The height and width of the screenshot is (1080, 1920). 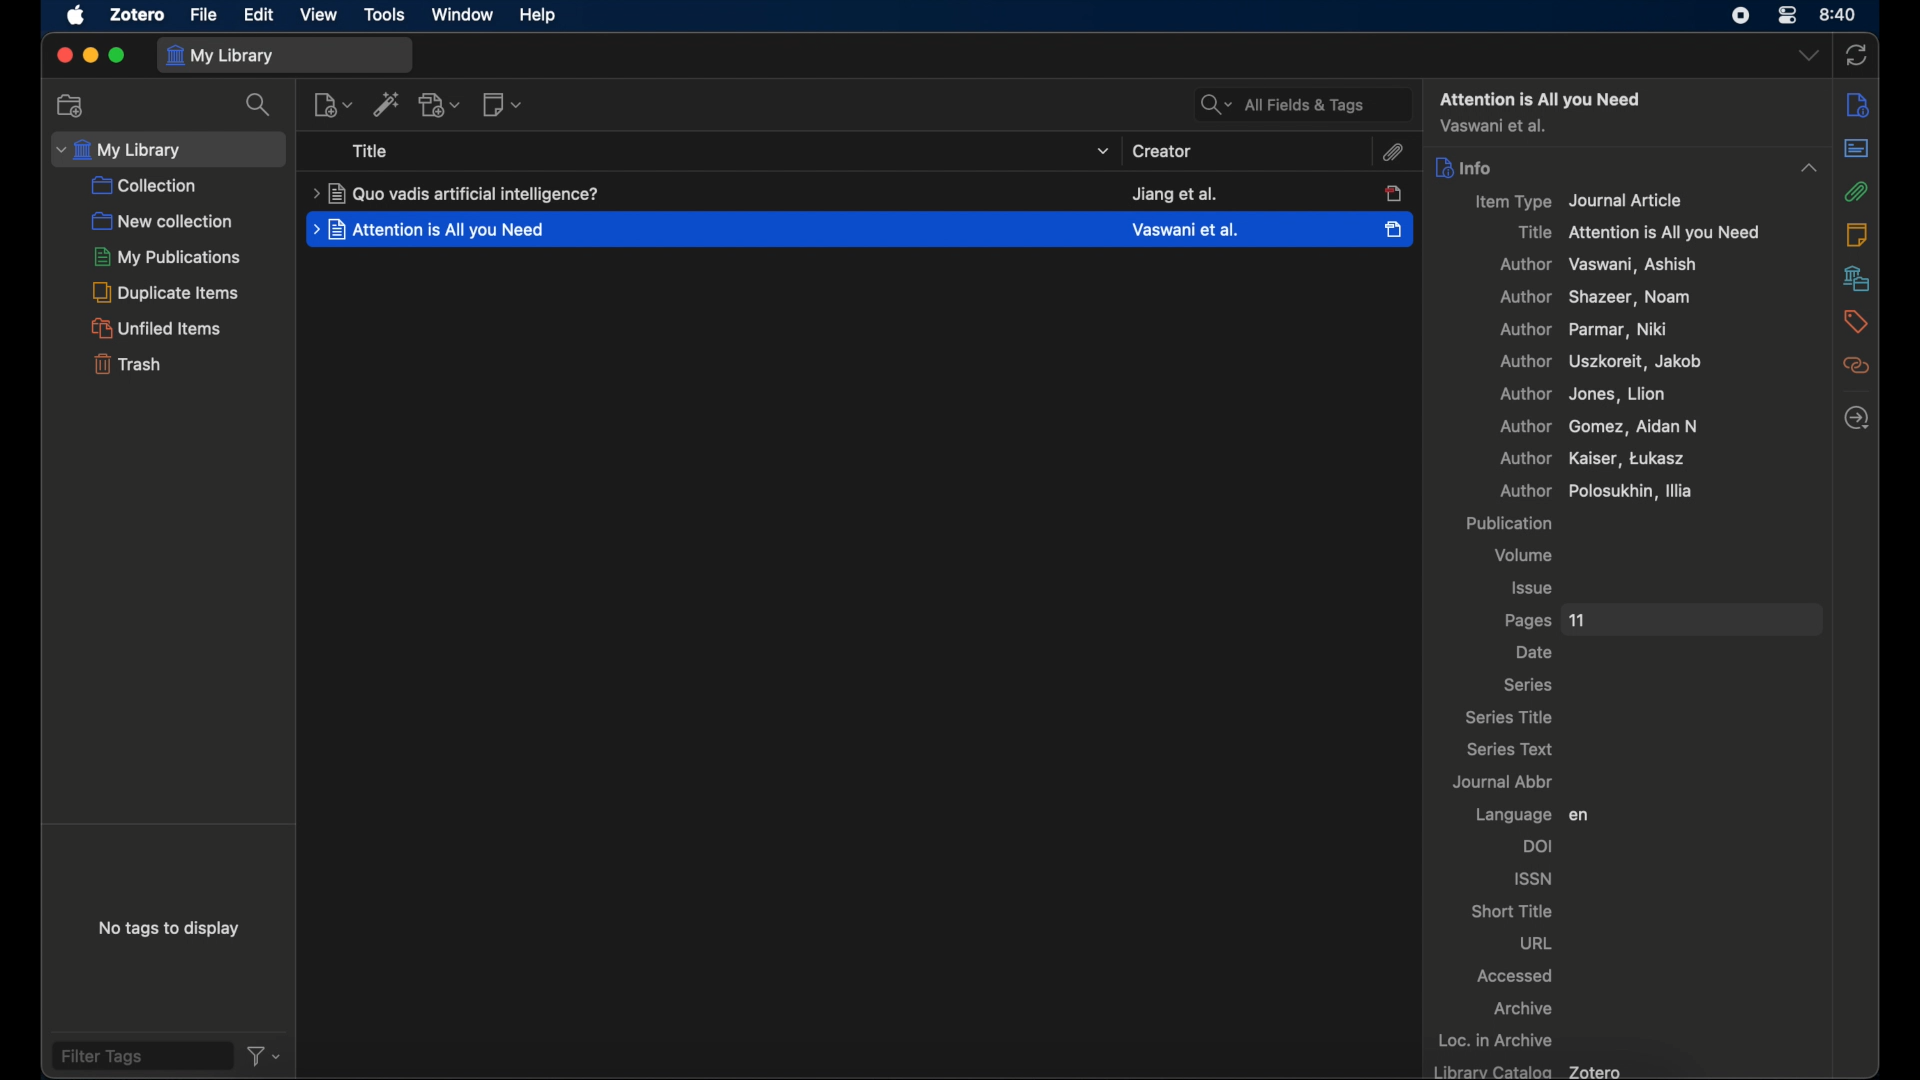 I want to click on dropdown menu, so click(x=1807, y=57).